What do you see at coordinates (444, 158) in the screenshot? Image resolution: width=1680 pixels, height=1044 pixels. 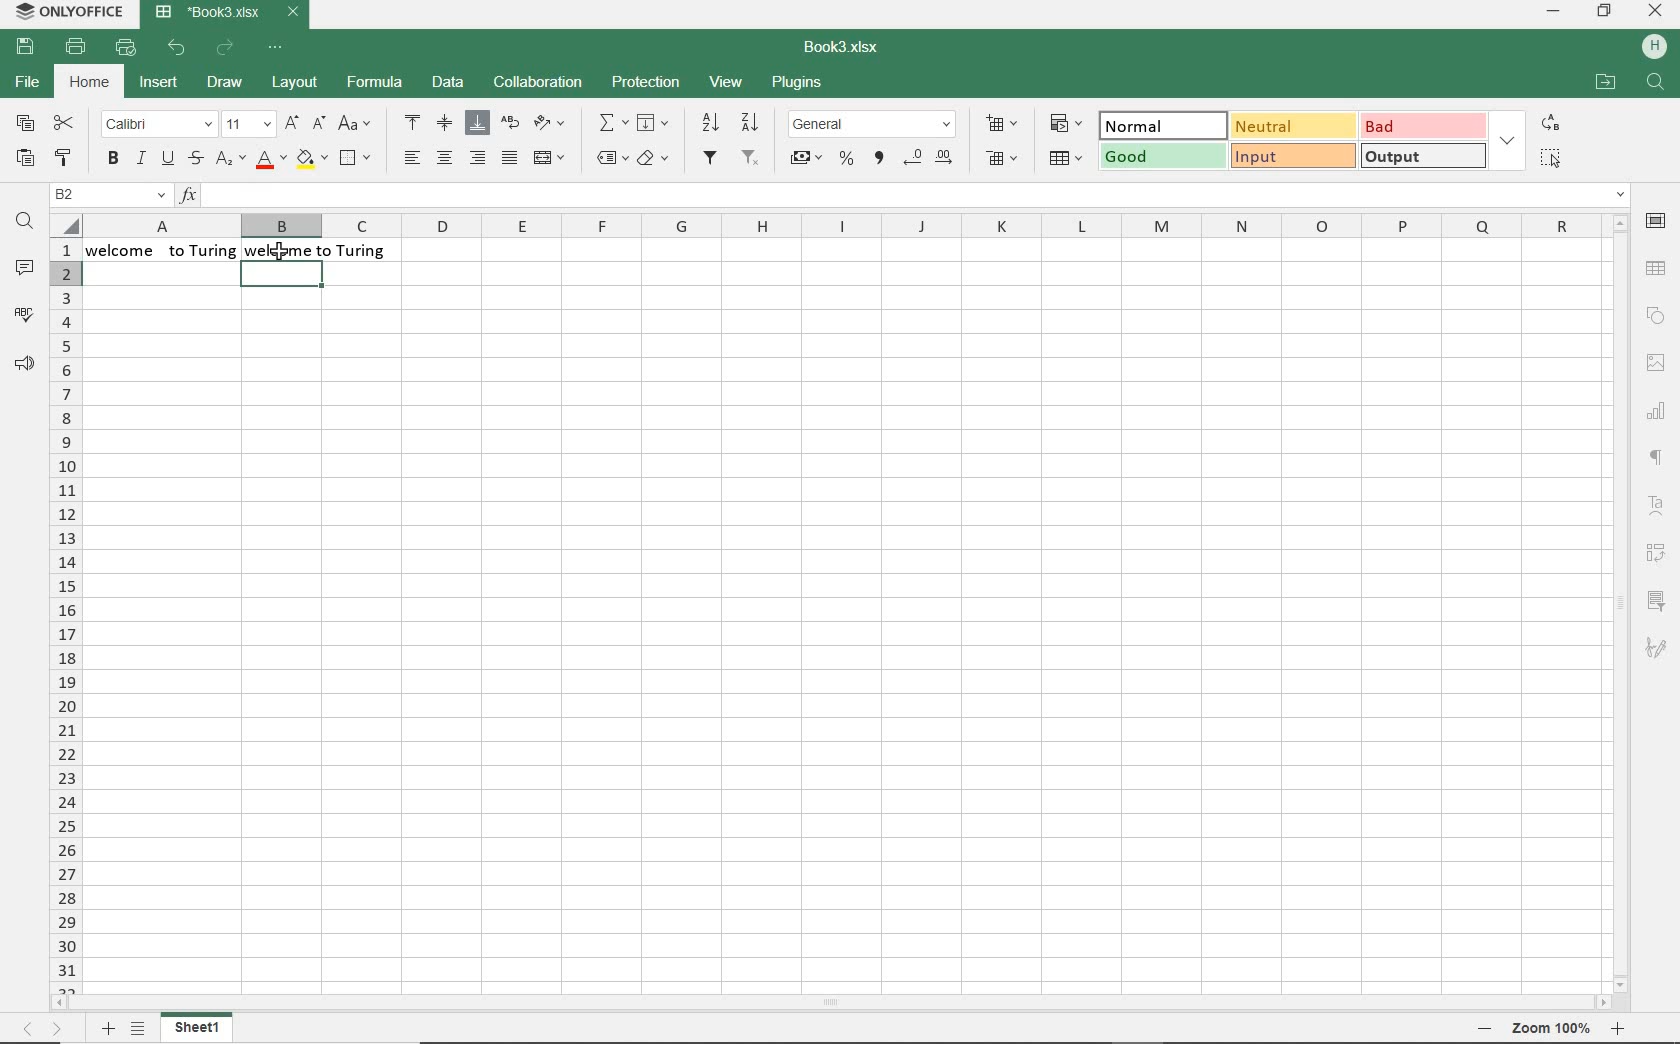 I see `align center` at bounding box center [444, 158].